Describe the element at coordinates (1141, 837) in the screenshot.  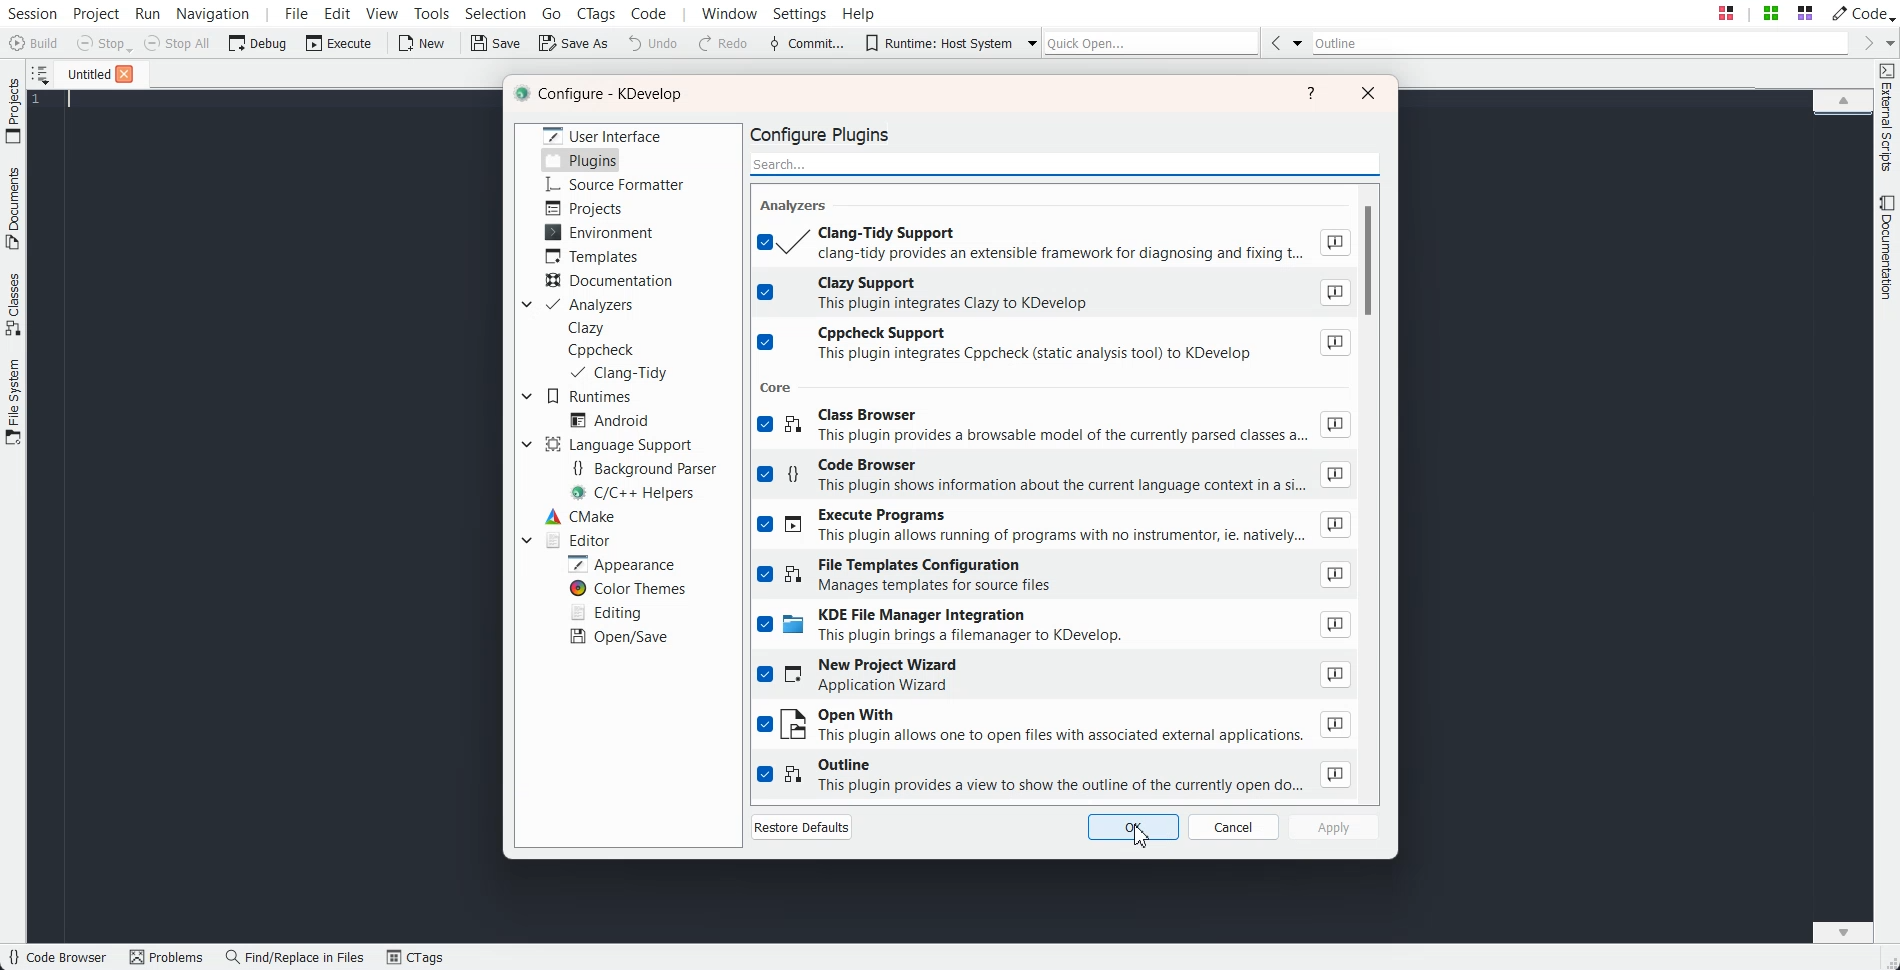
I see `Cursor` at that location.